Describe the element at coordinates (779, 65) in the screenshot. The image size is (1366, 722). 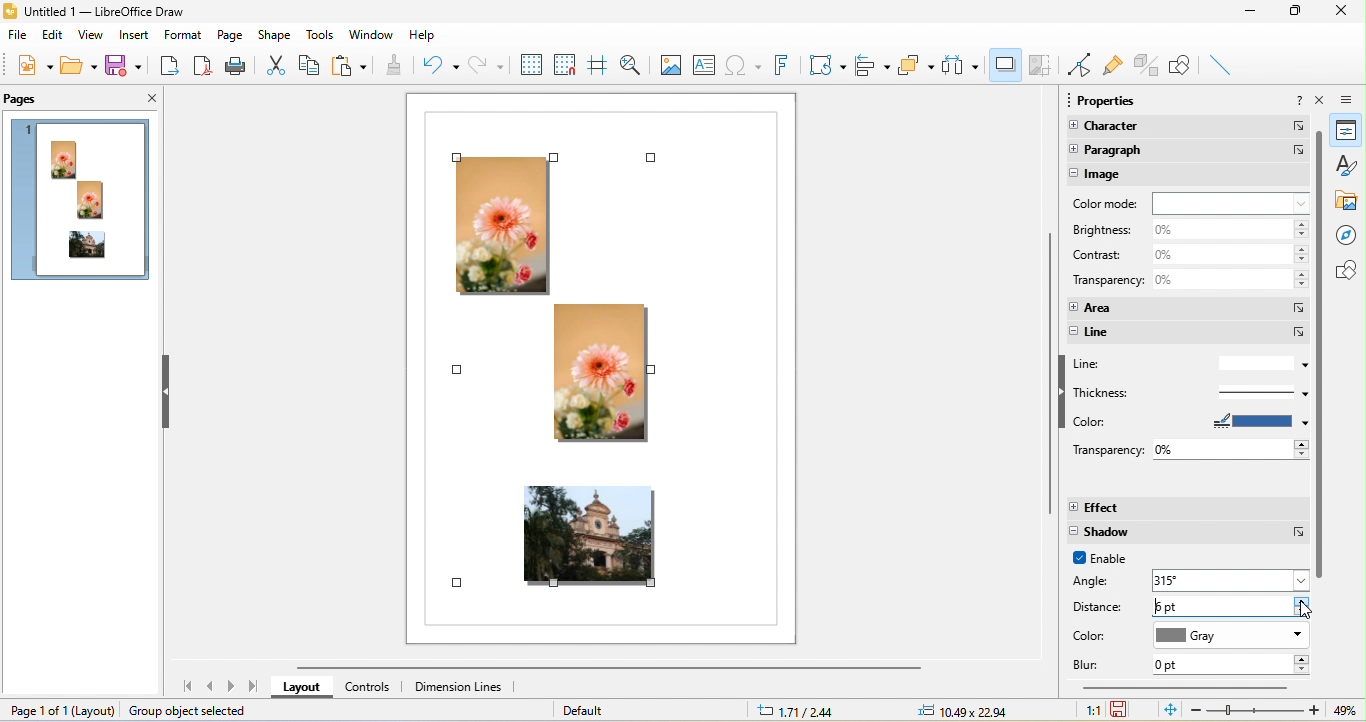
I see `font work text` at that location.